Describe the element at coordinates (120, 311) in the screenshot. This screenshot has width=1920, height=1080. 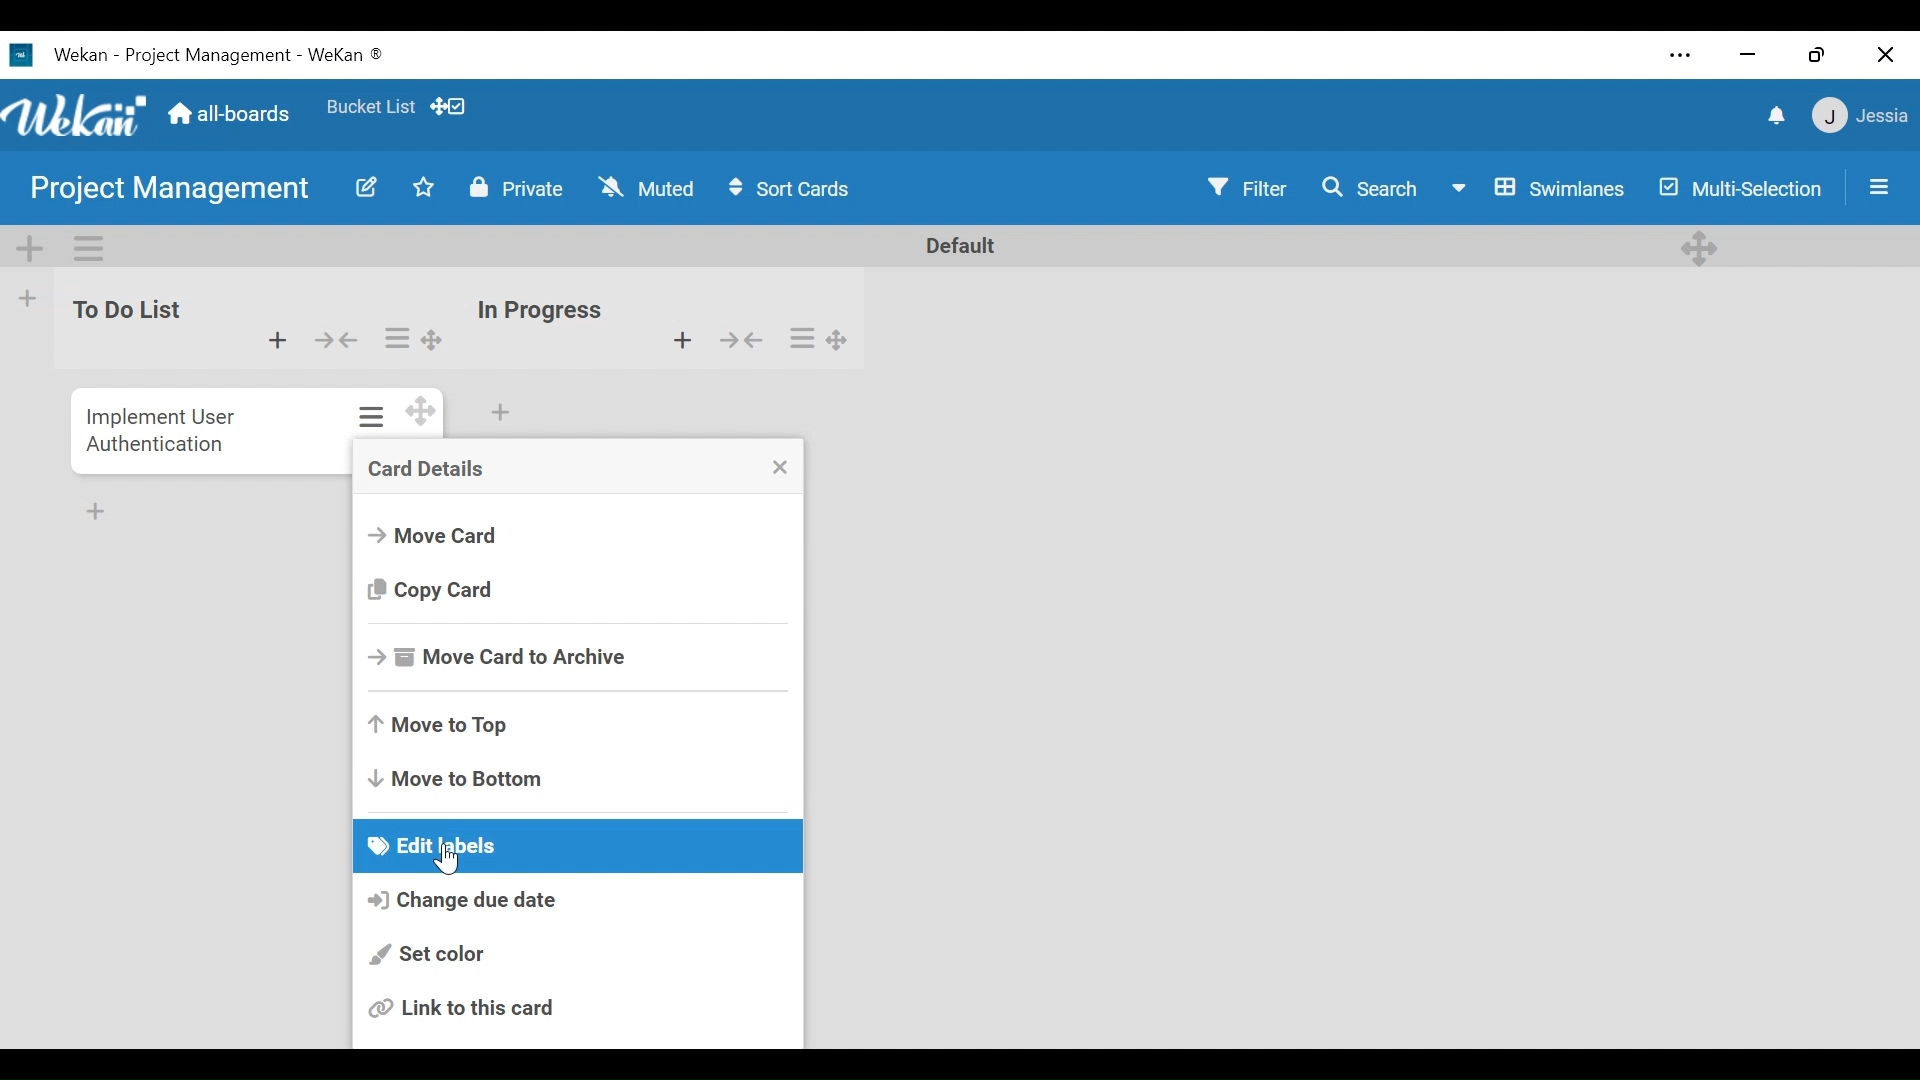
I see `To Do List` at that location.